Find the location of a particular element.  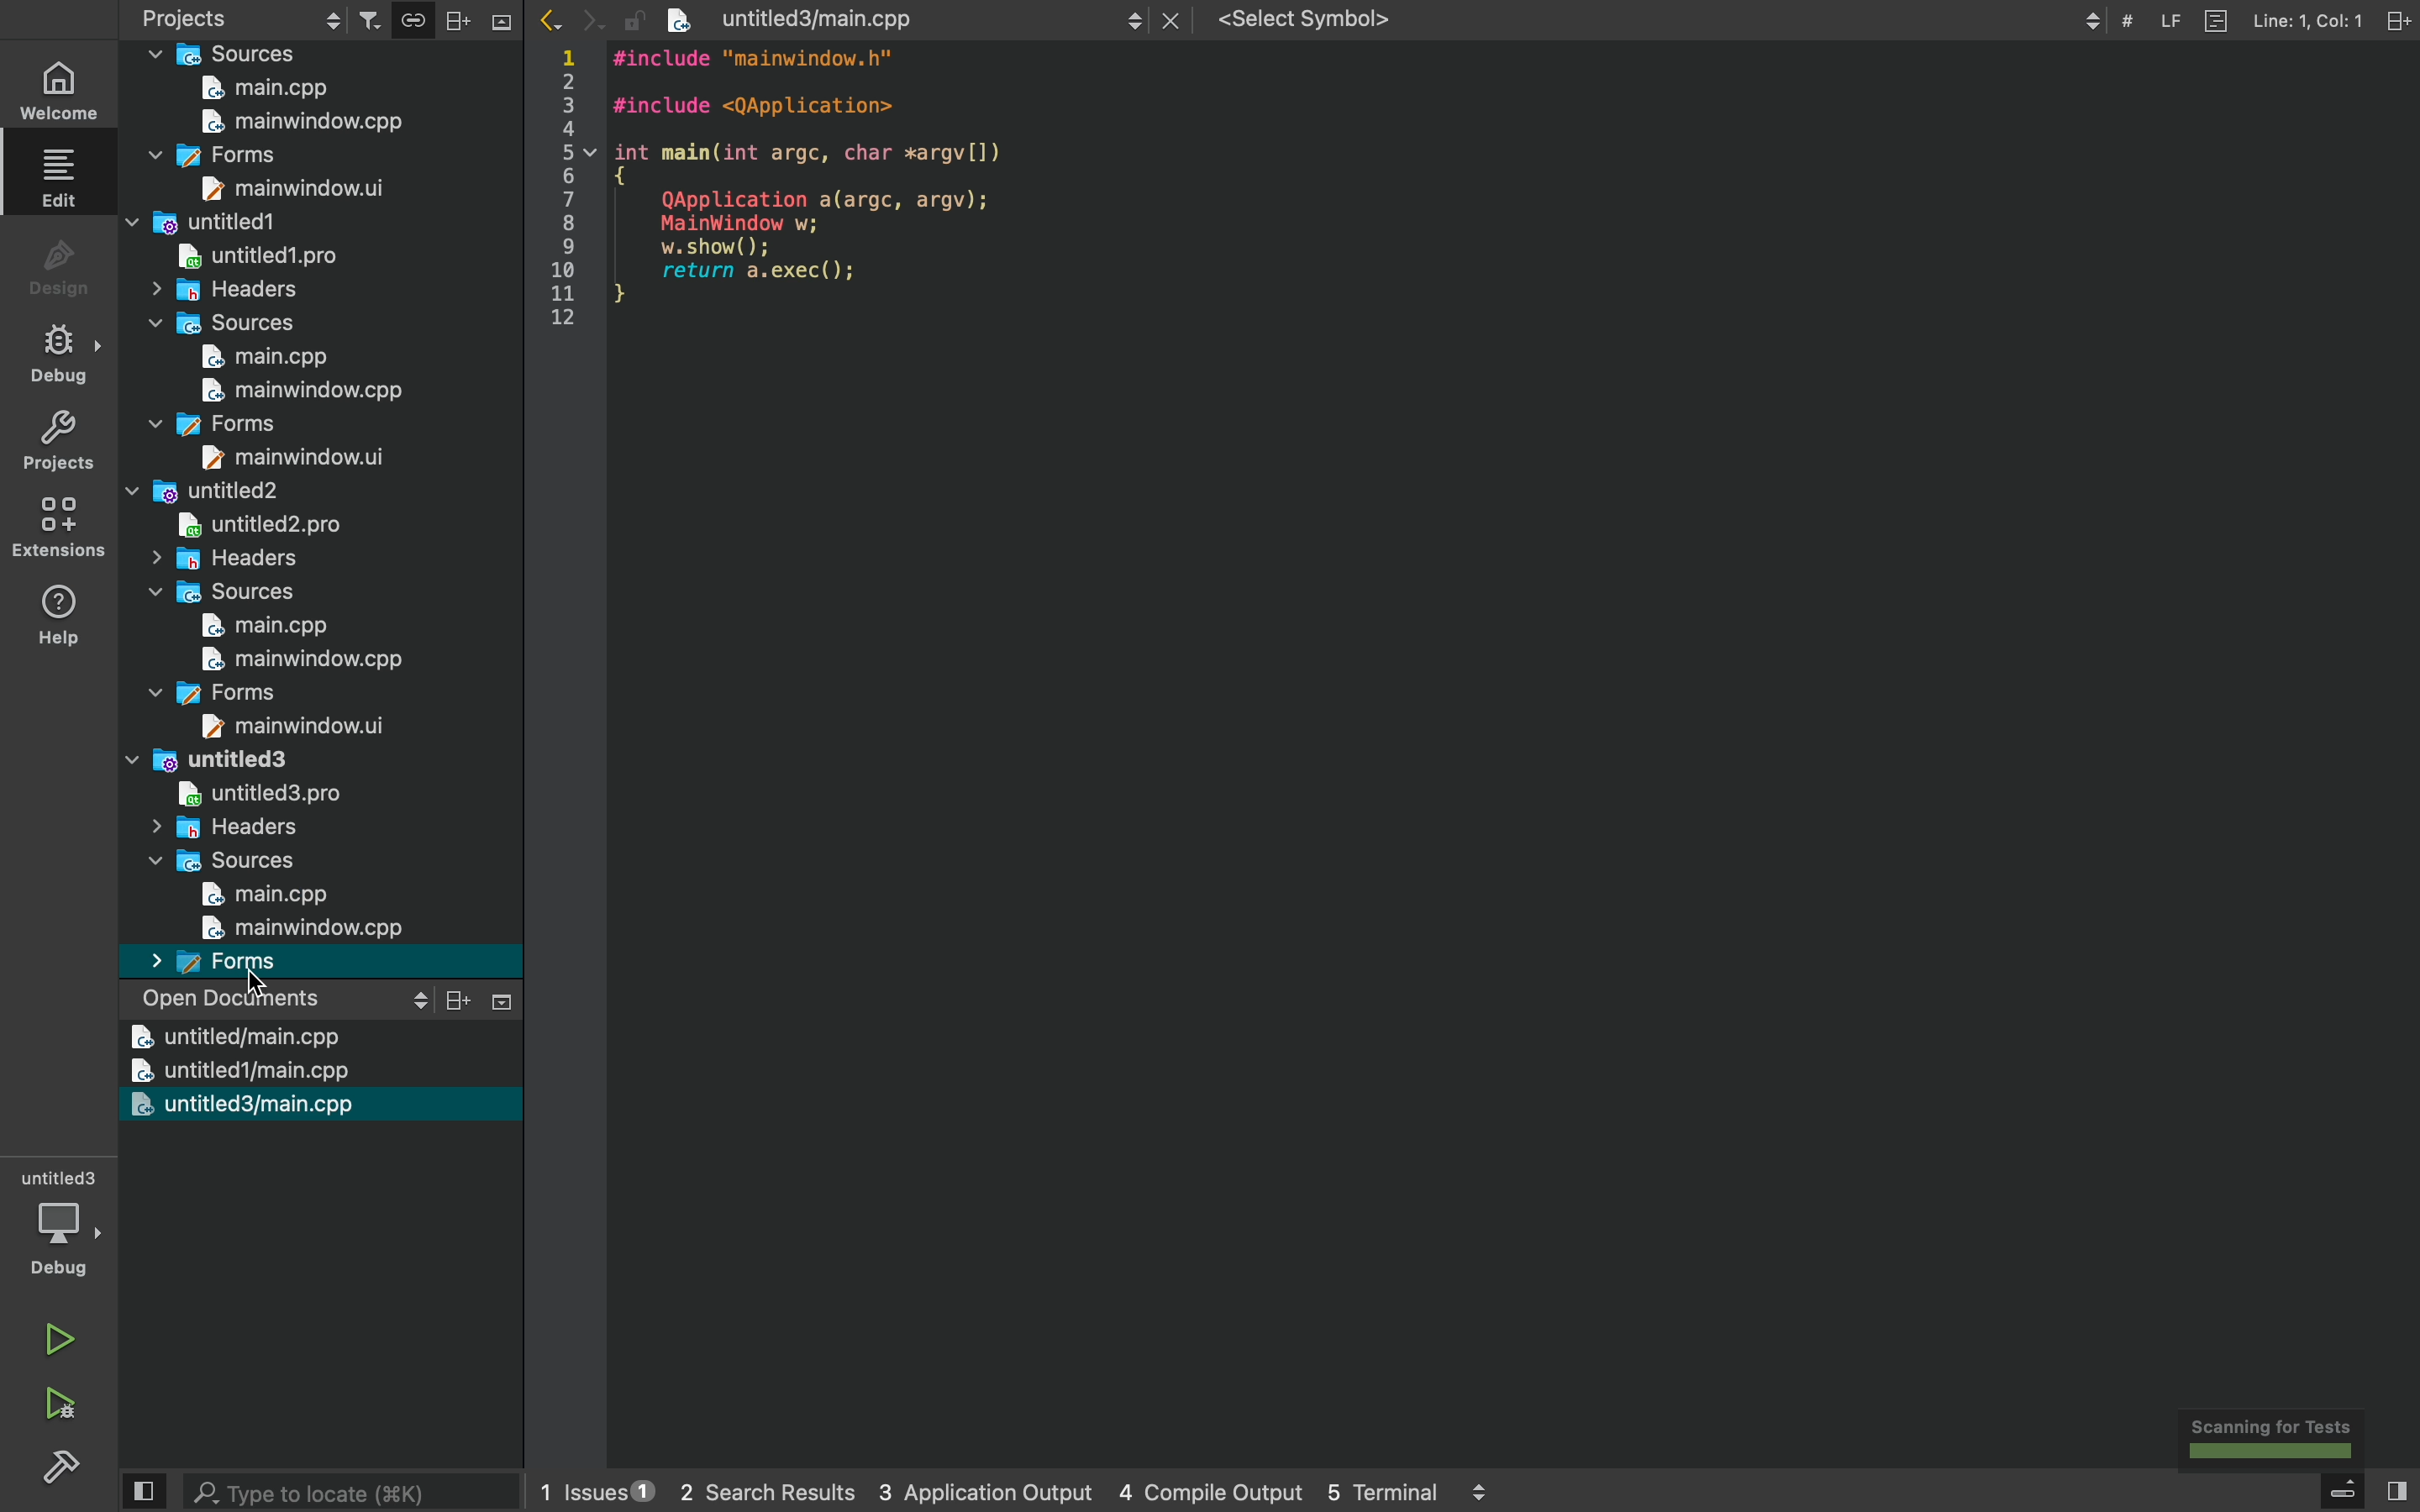

extensions is located at coordinates (54, 528).